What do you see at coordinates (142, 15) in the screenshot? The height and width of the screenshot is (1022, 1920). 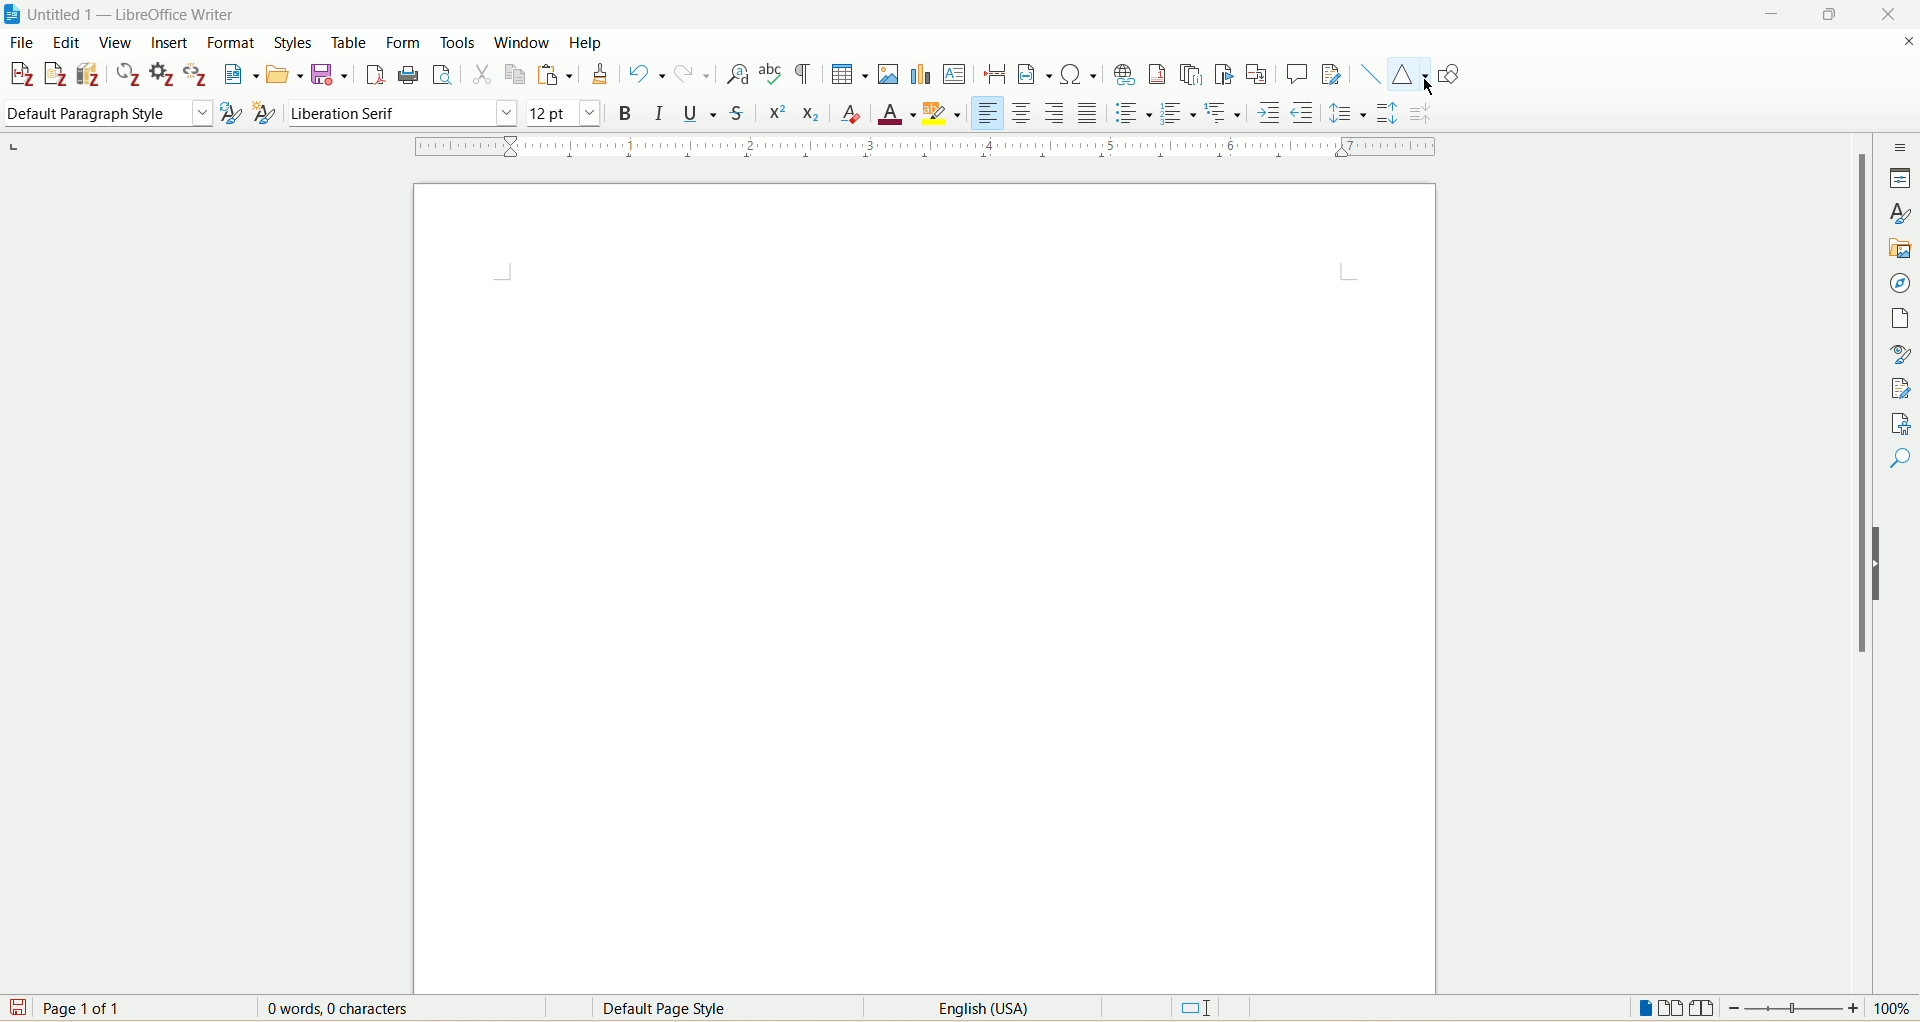 I see `document name` at bounding box center [142, 15].